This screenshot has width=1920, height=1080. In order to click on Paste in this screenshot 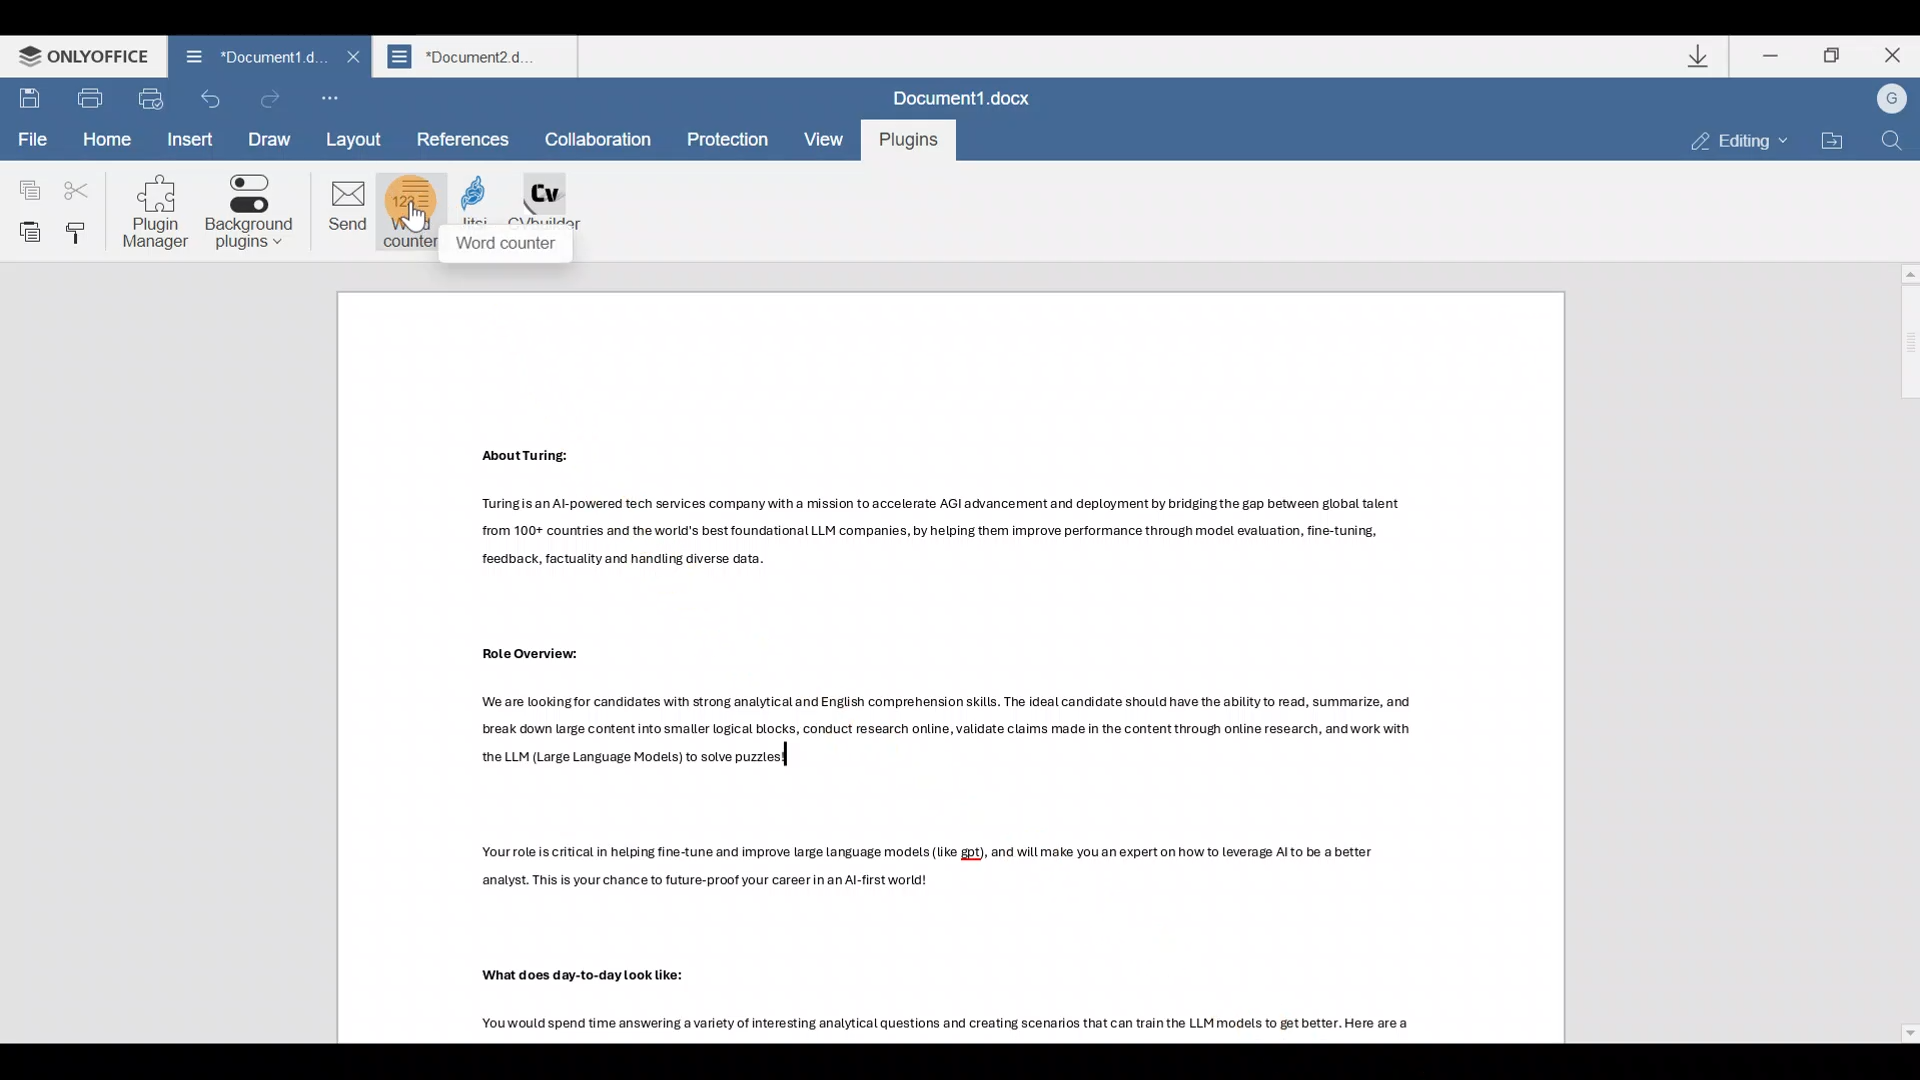, I will do `click(24, 235)`.